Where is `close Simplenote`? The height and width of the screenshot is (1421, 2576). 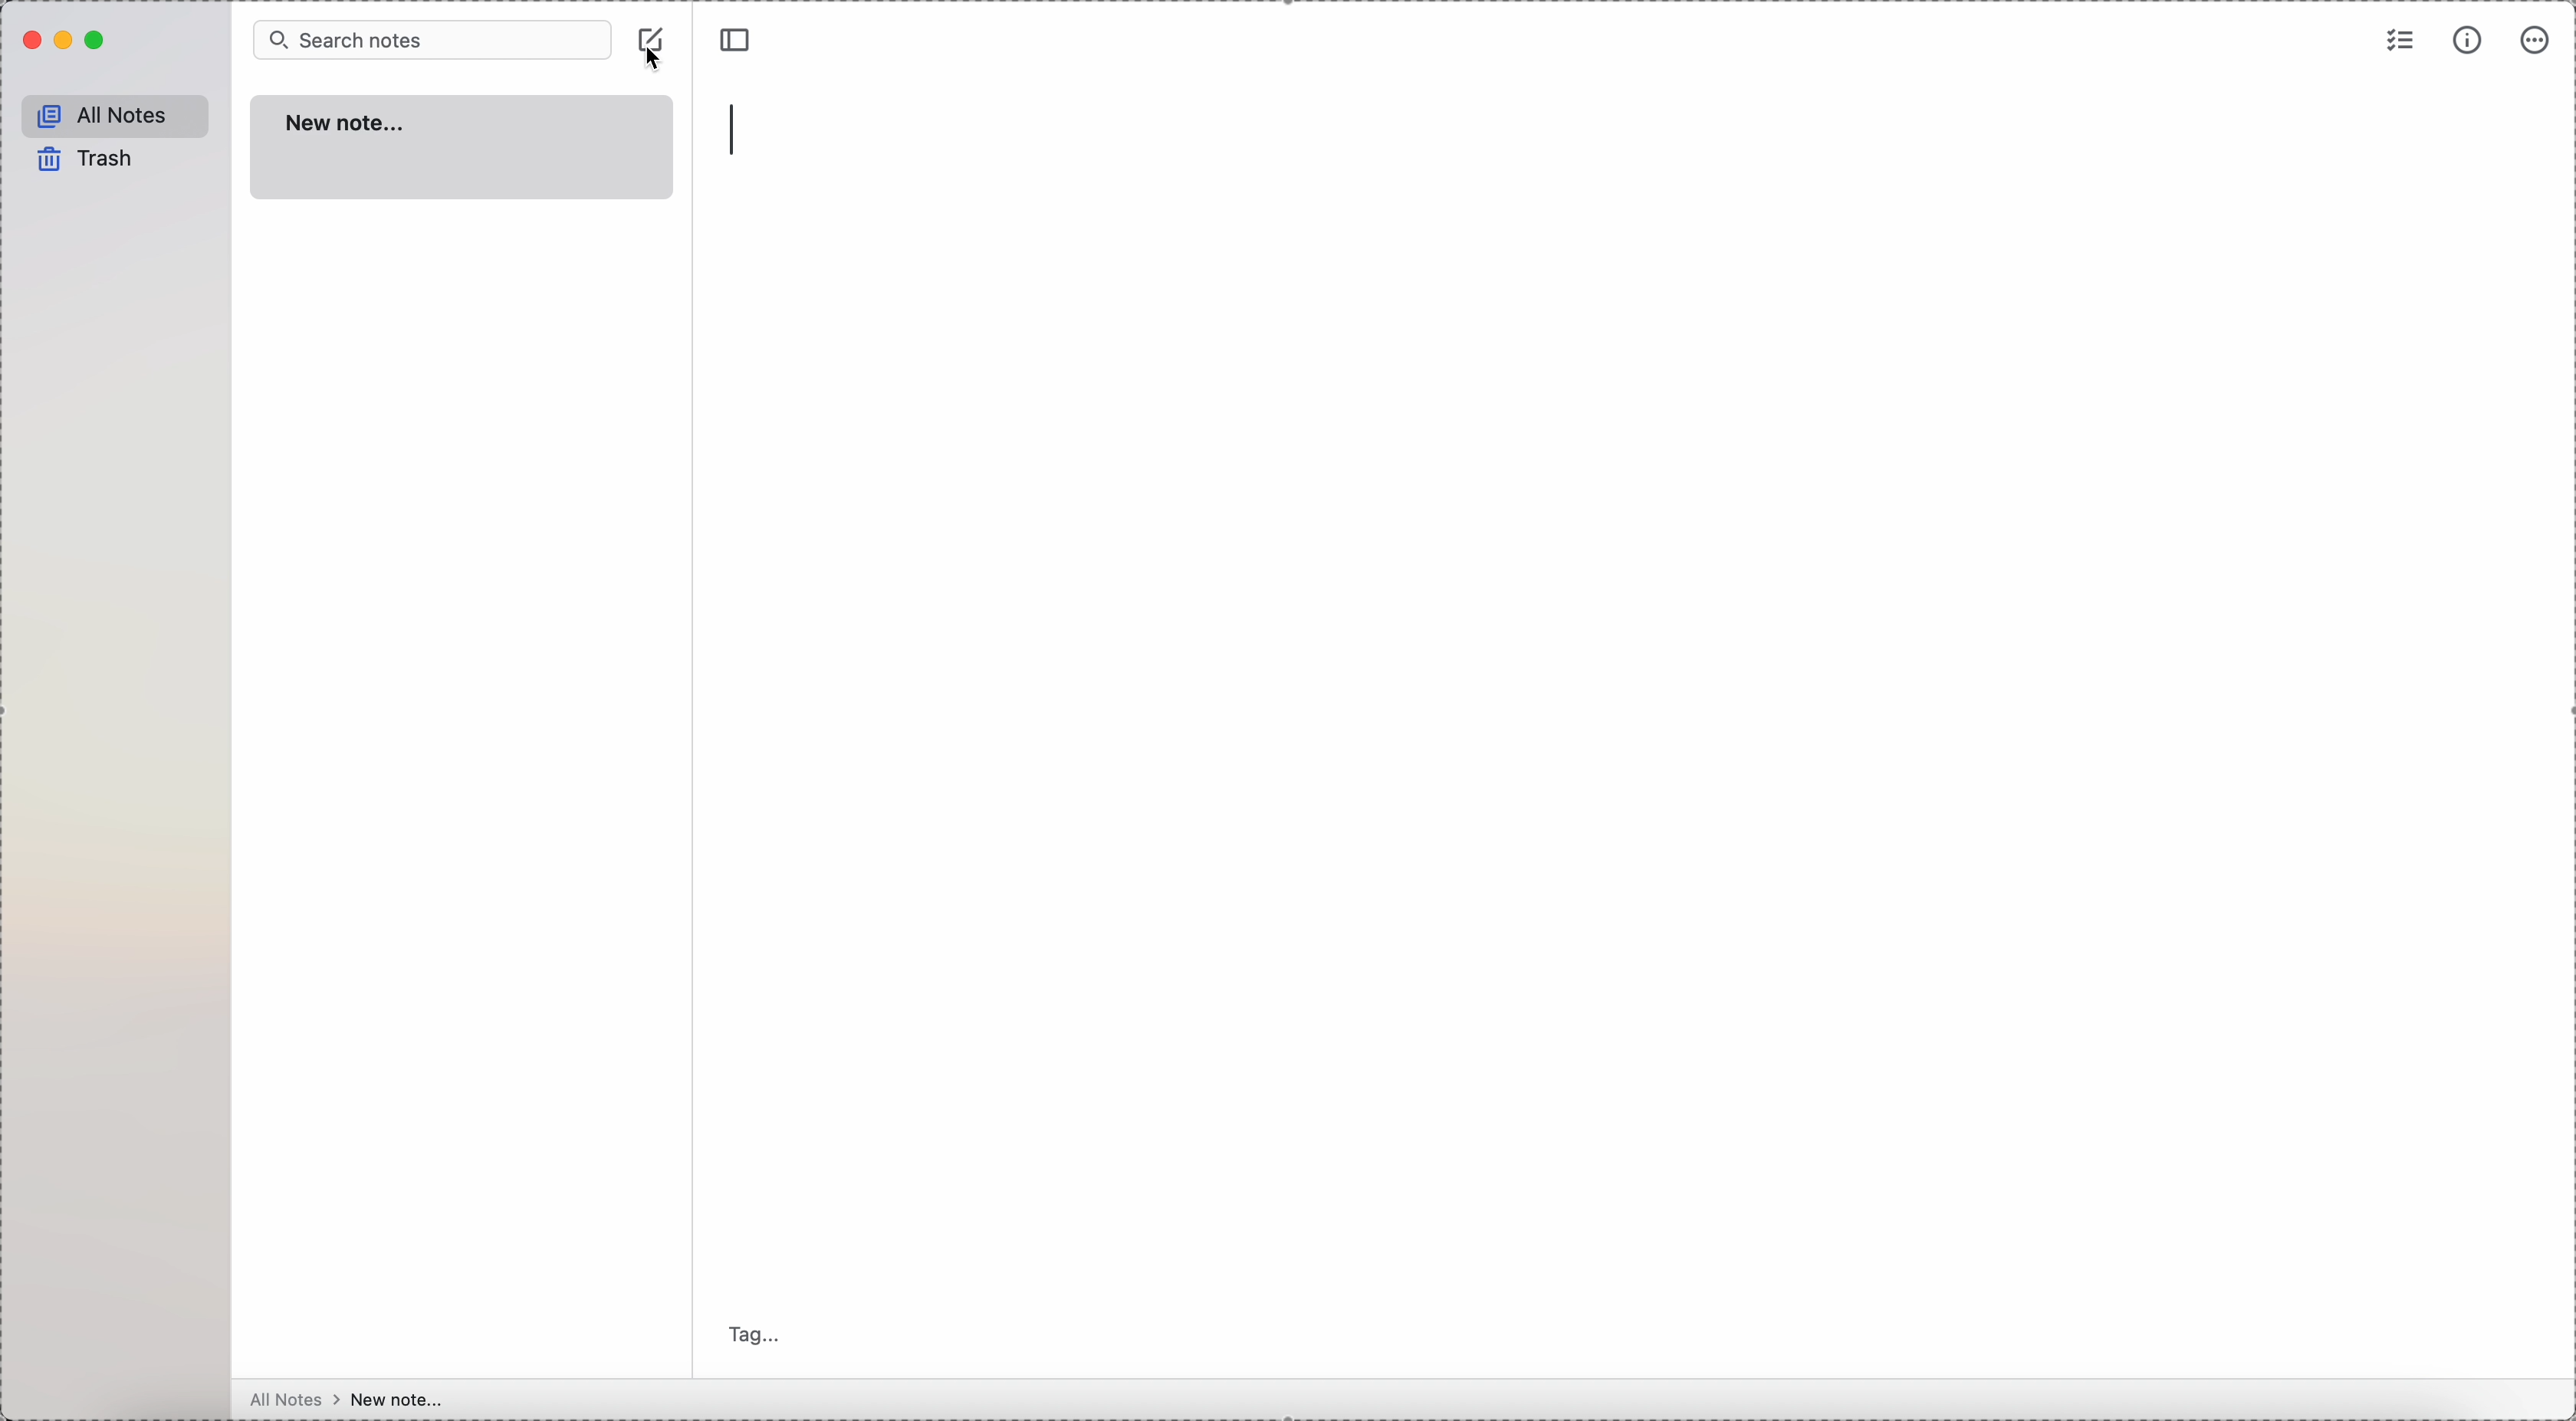
close Simplenote is located at coordinates (31, 42).